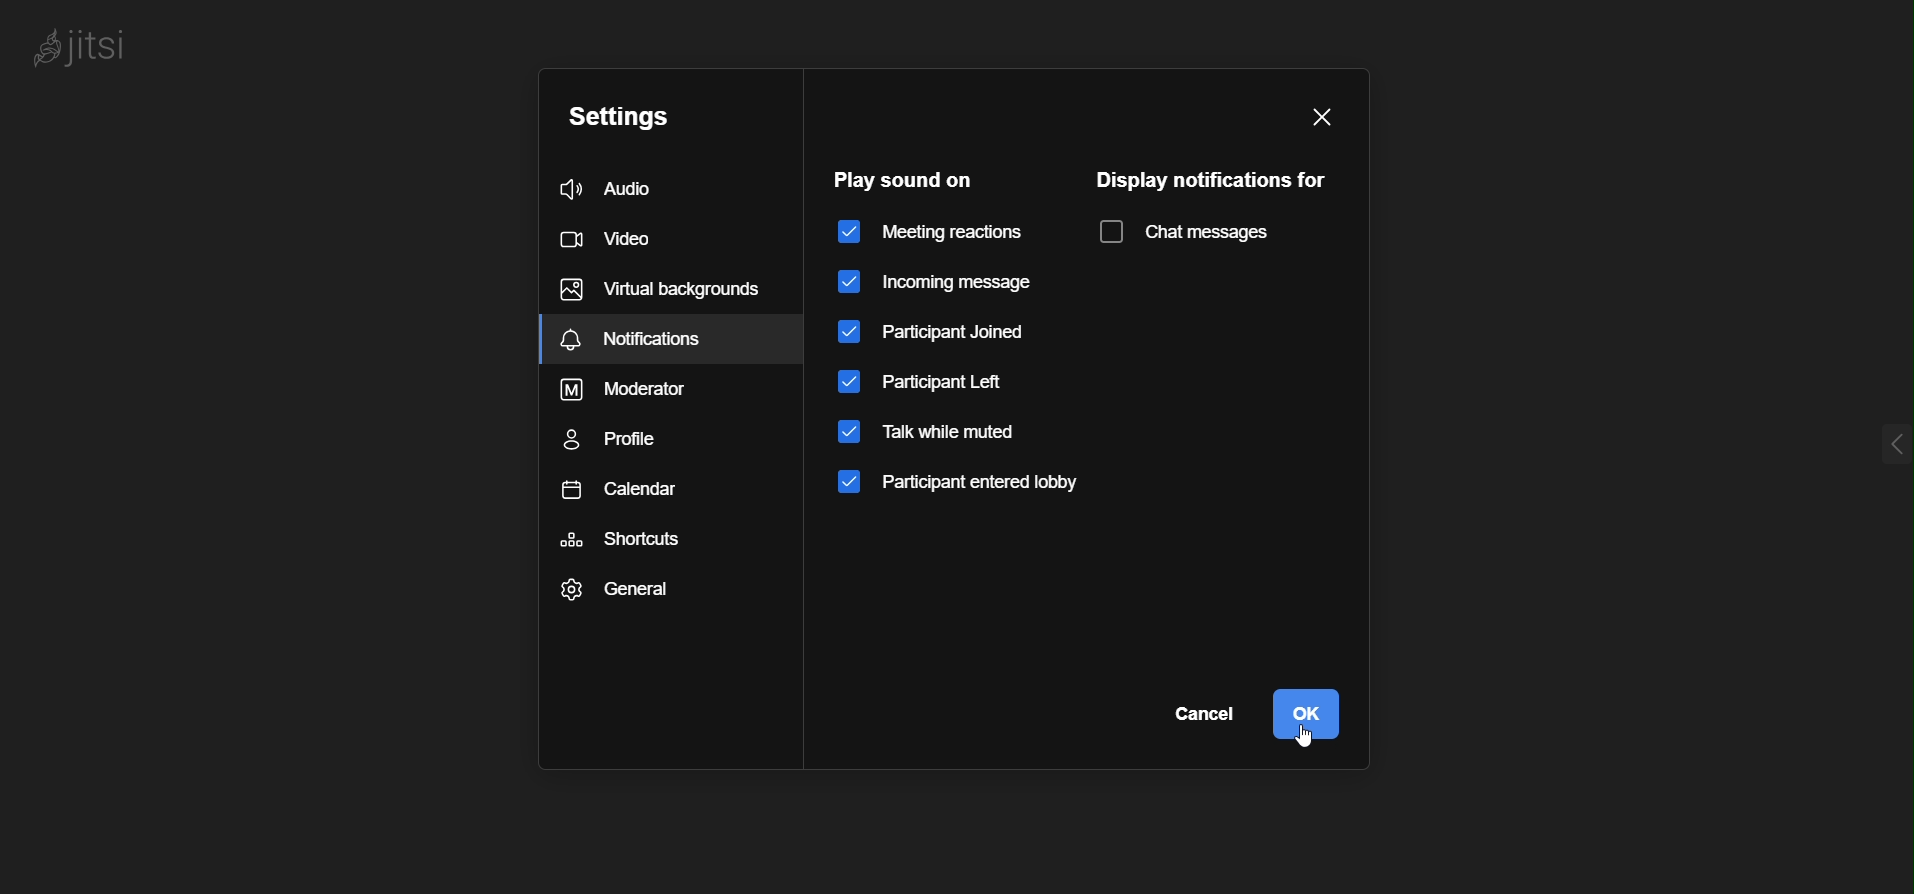 This screenshot has width=1914, height=894. I want to click on participant joined, so click(934, 333).